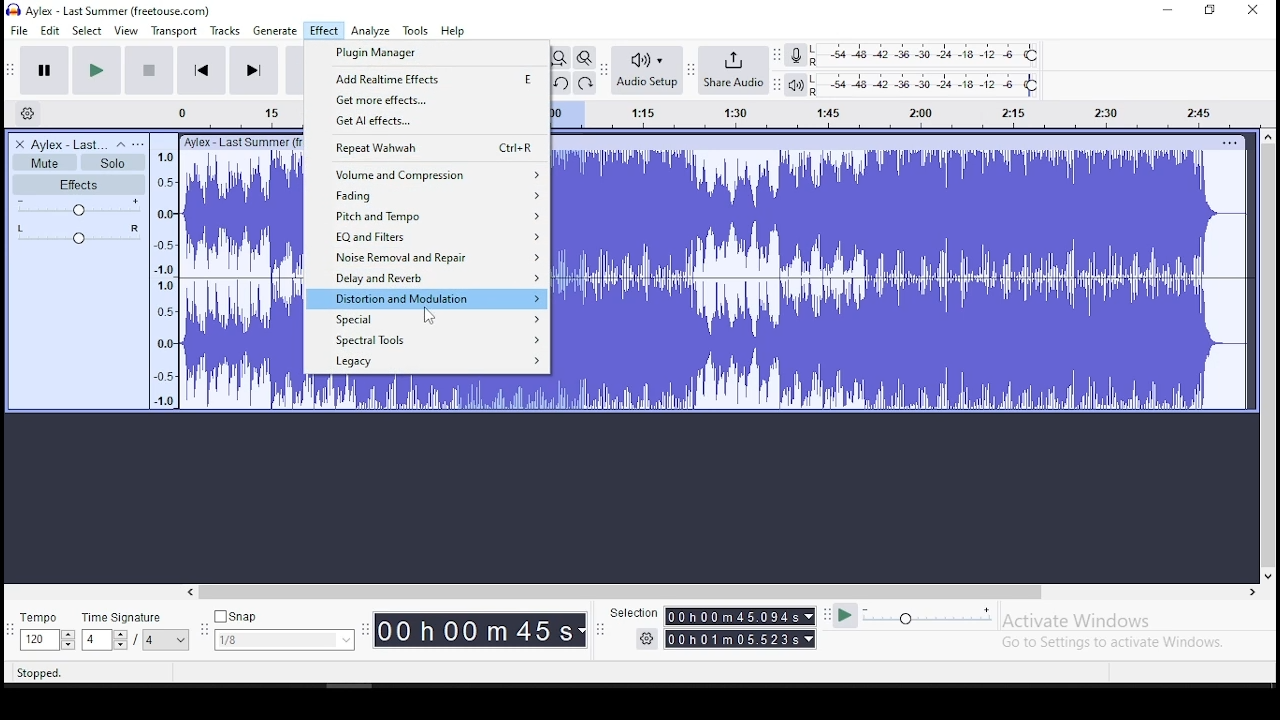 The height and width of the screenshot is (720, 1280). What do you see at coordinates (20, 30) in the screenshot?
I see `file` at bounding box center [20, 30].